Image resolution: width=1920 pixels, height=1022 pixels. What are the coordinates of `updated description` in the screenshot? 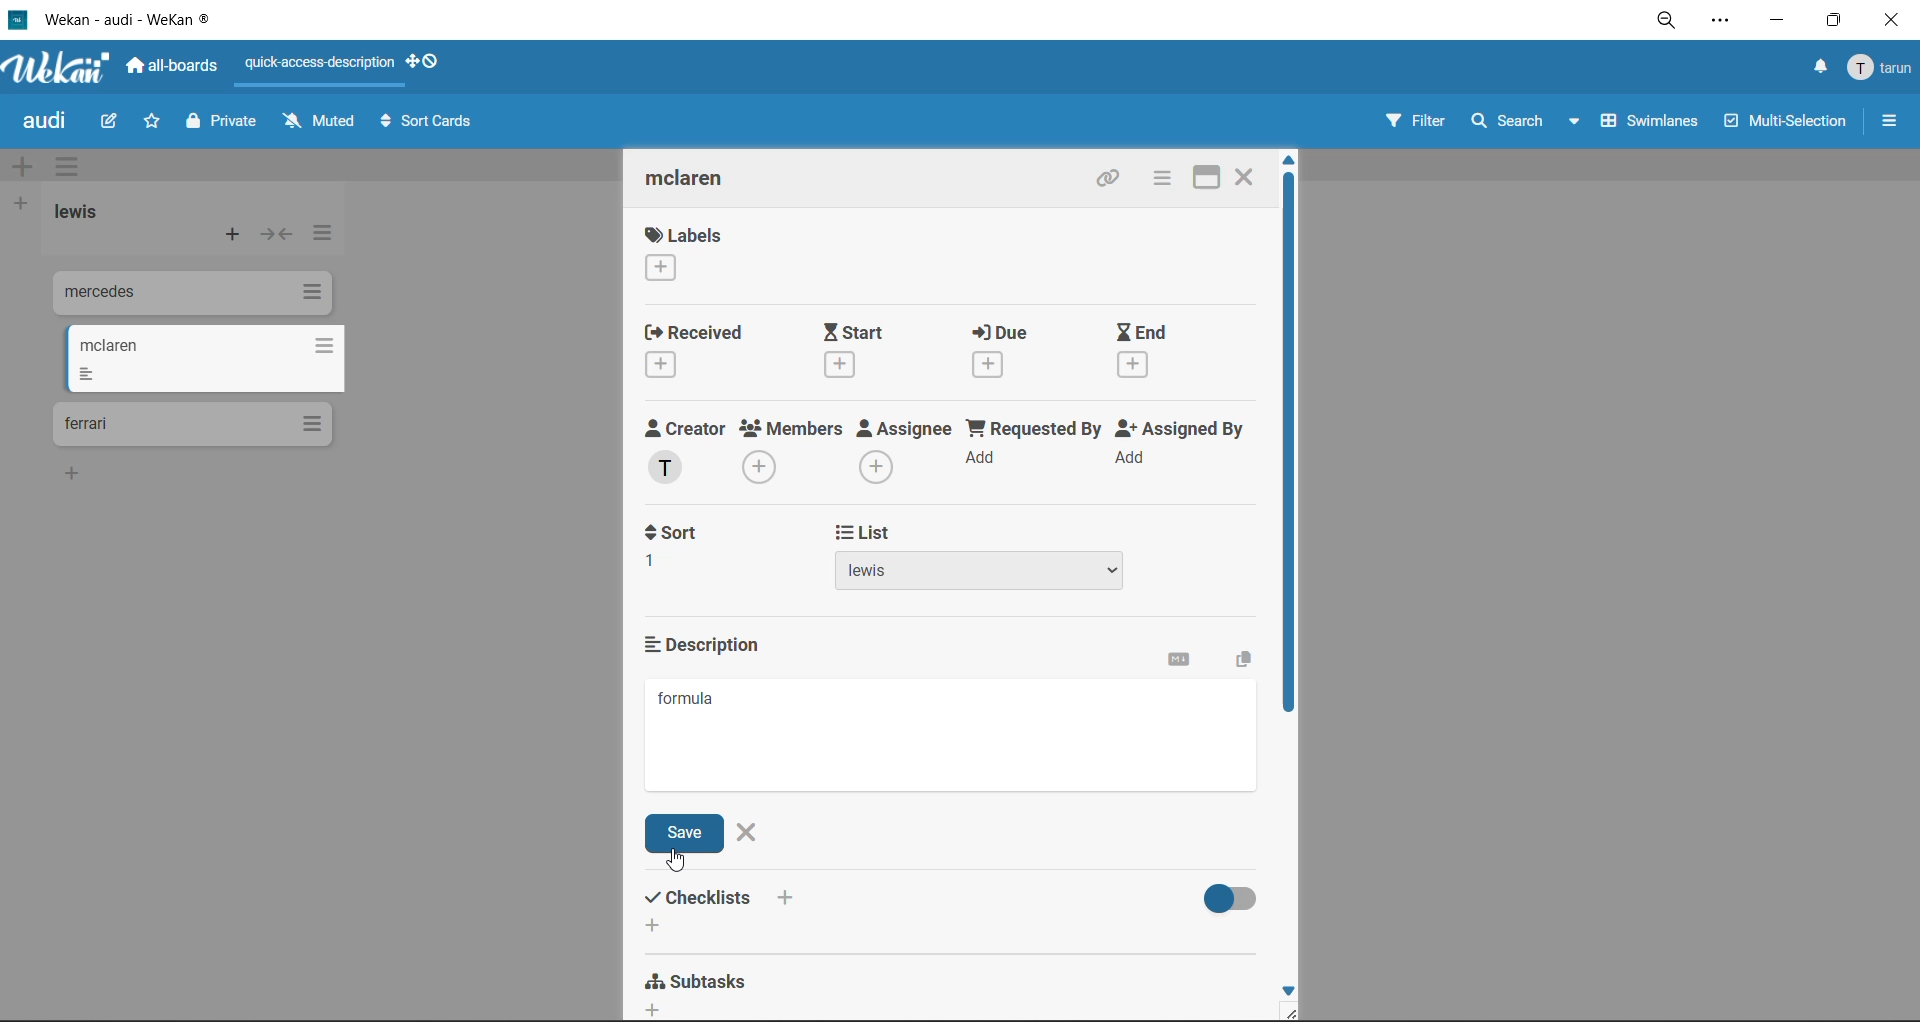 It's located at (688, 701).